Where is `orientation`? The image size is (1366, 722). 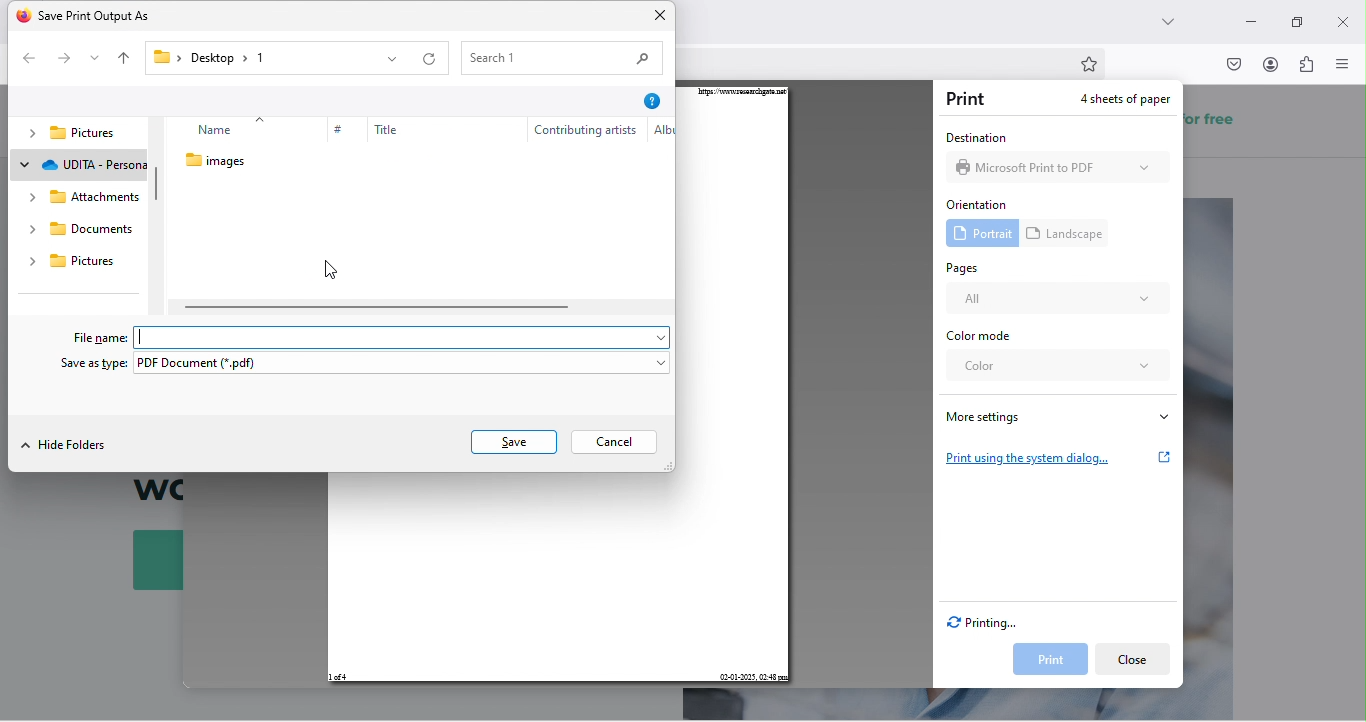
orientation is located at coordinates (981, 203).